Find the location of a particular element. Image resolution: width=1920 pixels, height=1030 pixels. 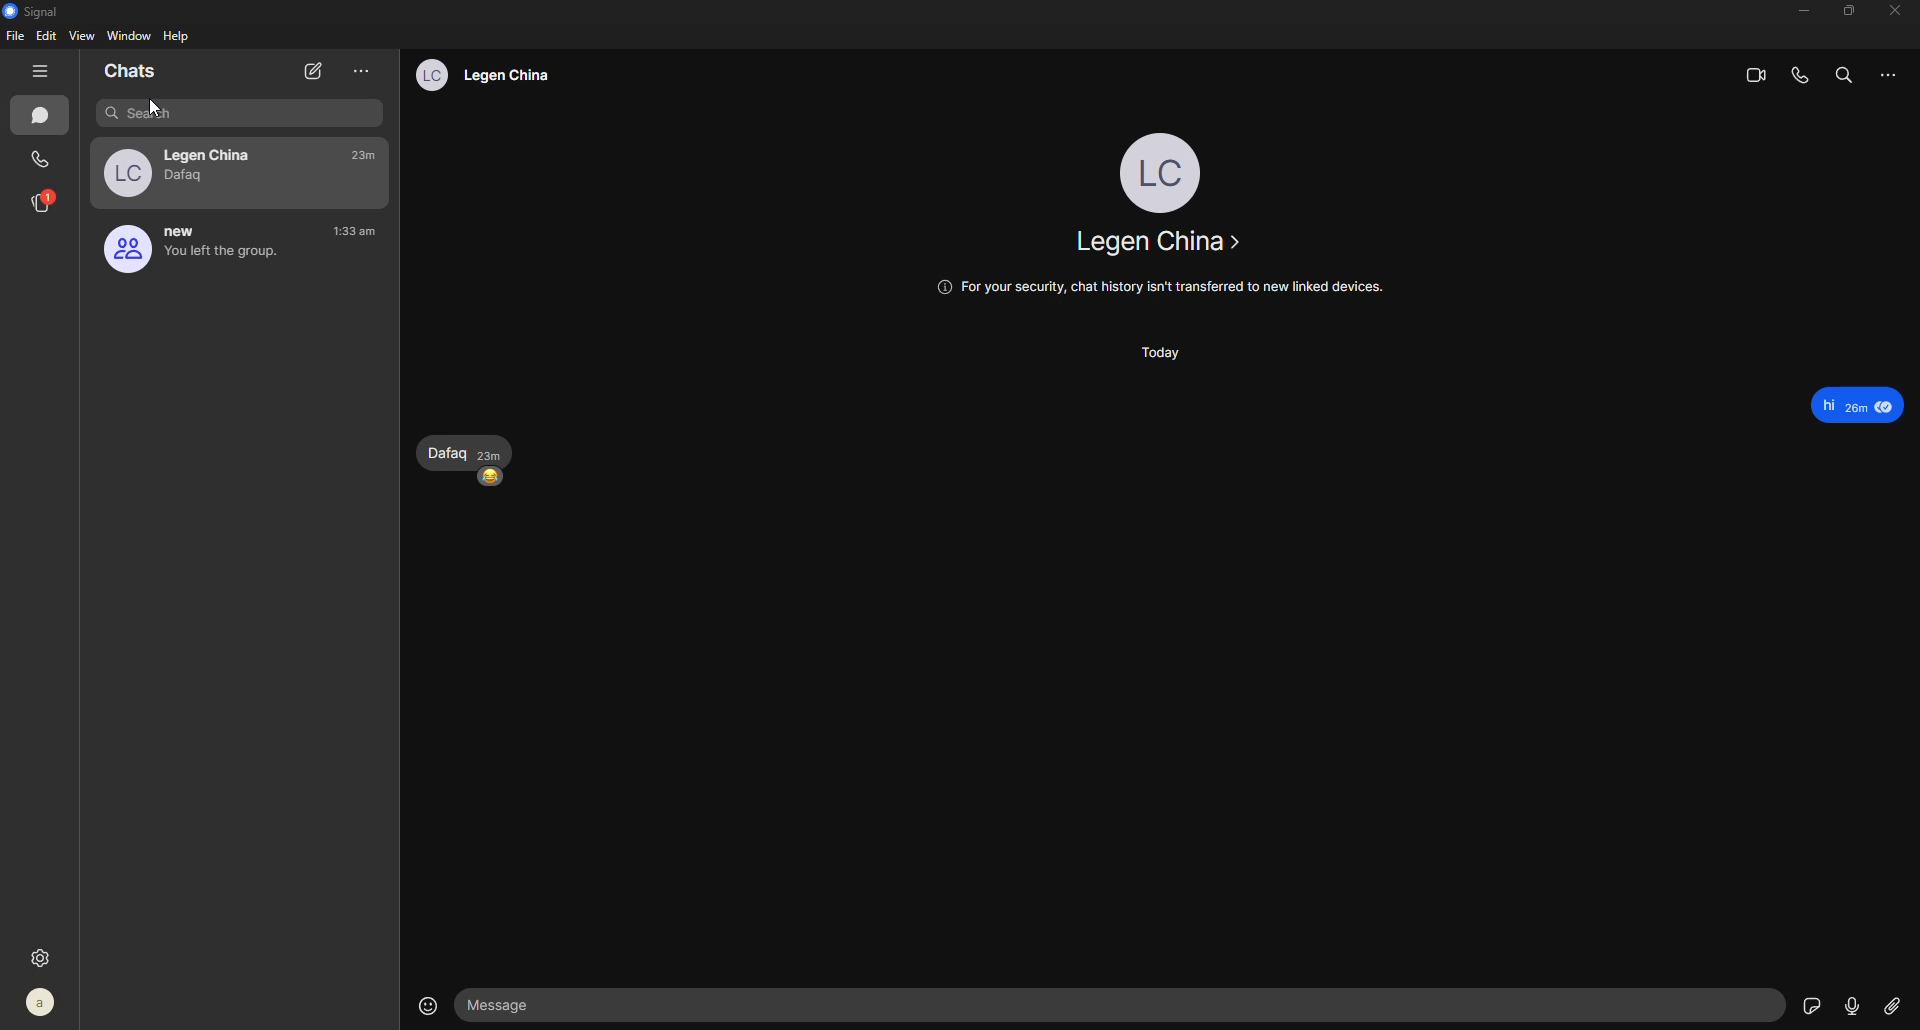

voice call is located at coordinates (1802, 76).